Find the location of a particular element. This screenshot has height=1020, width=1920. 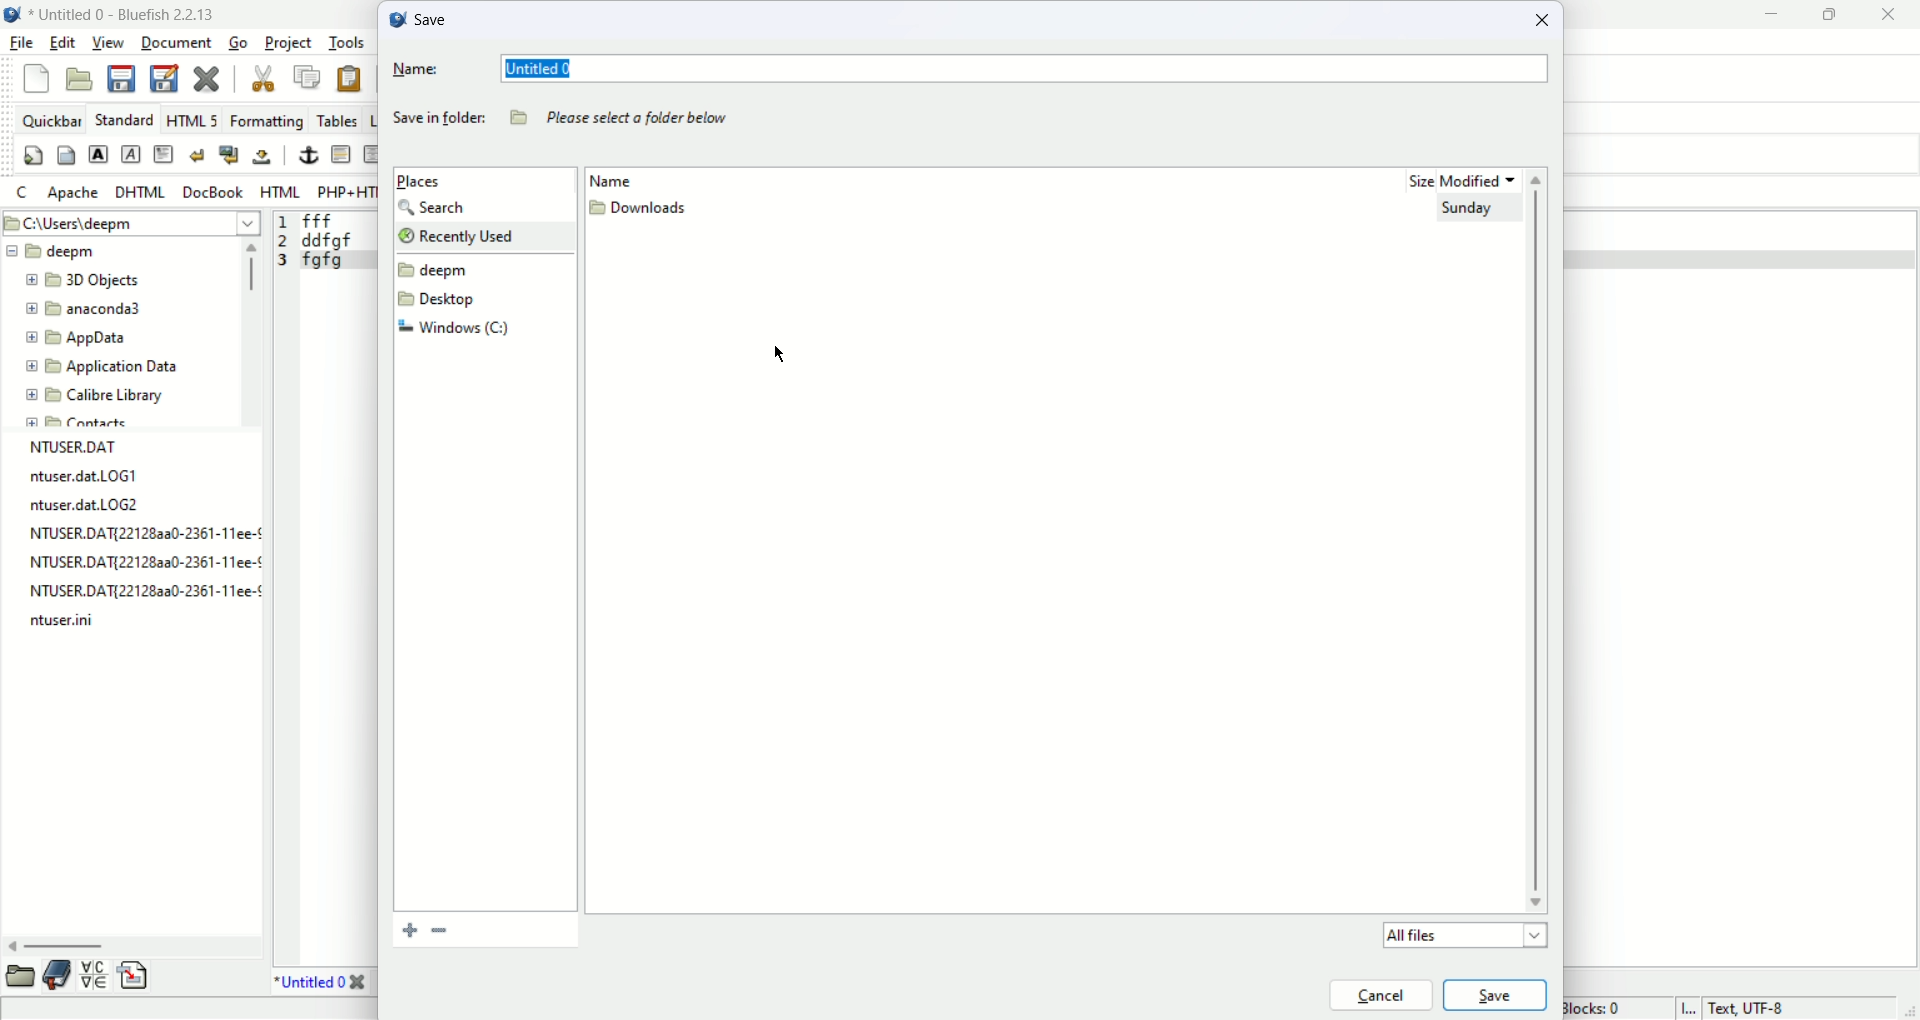

3D objects is located at coordinates (84, 281).